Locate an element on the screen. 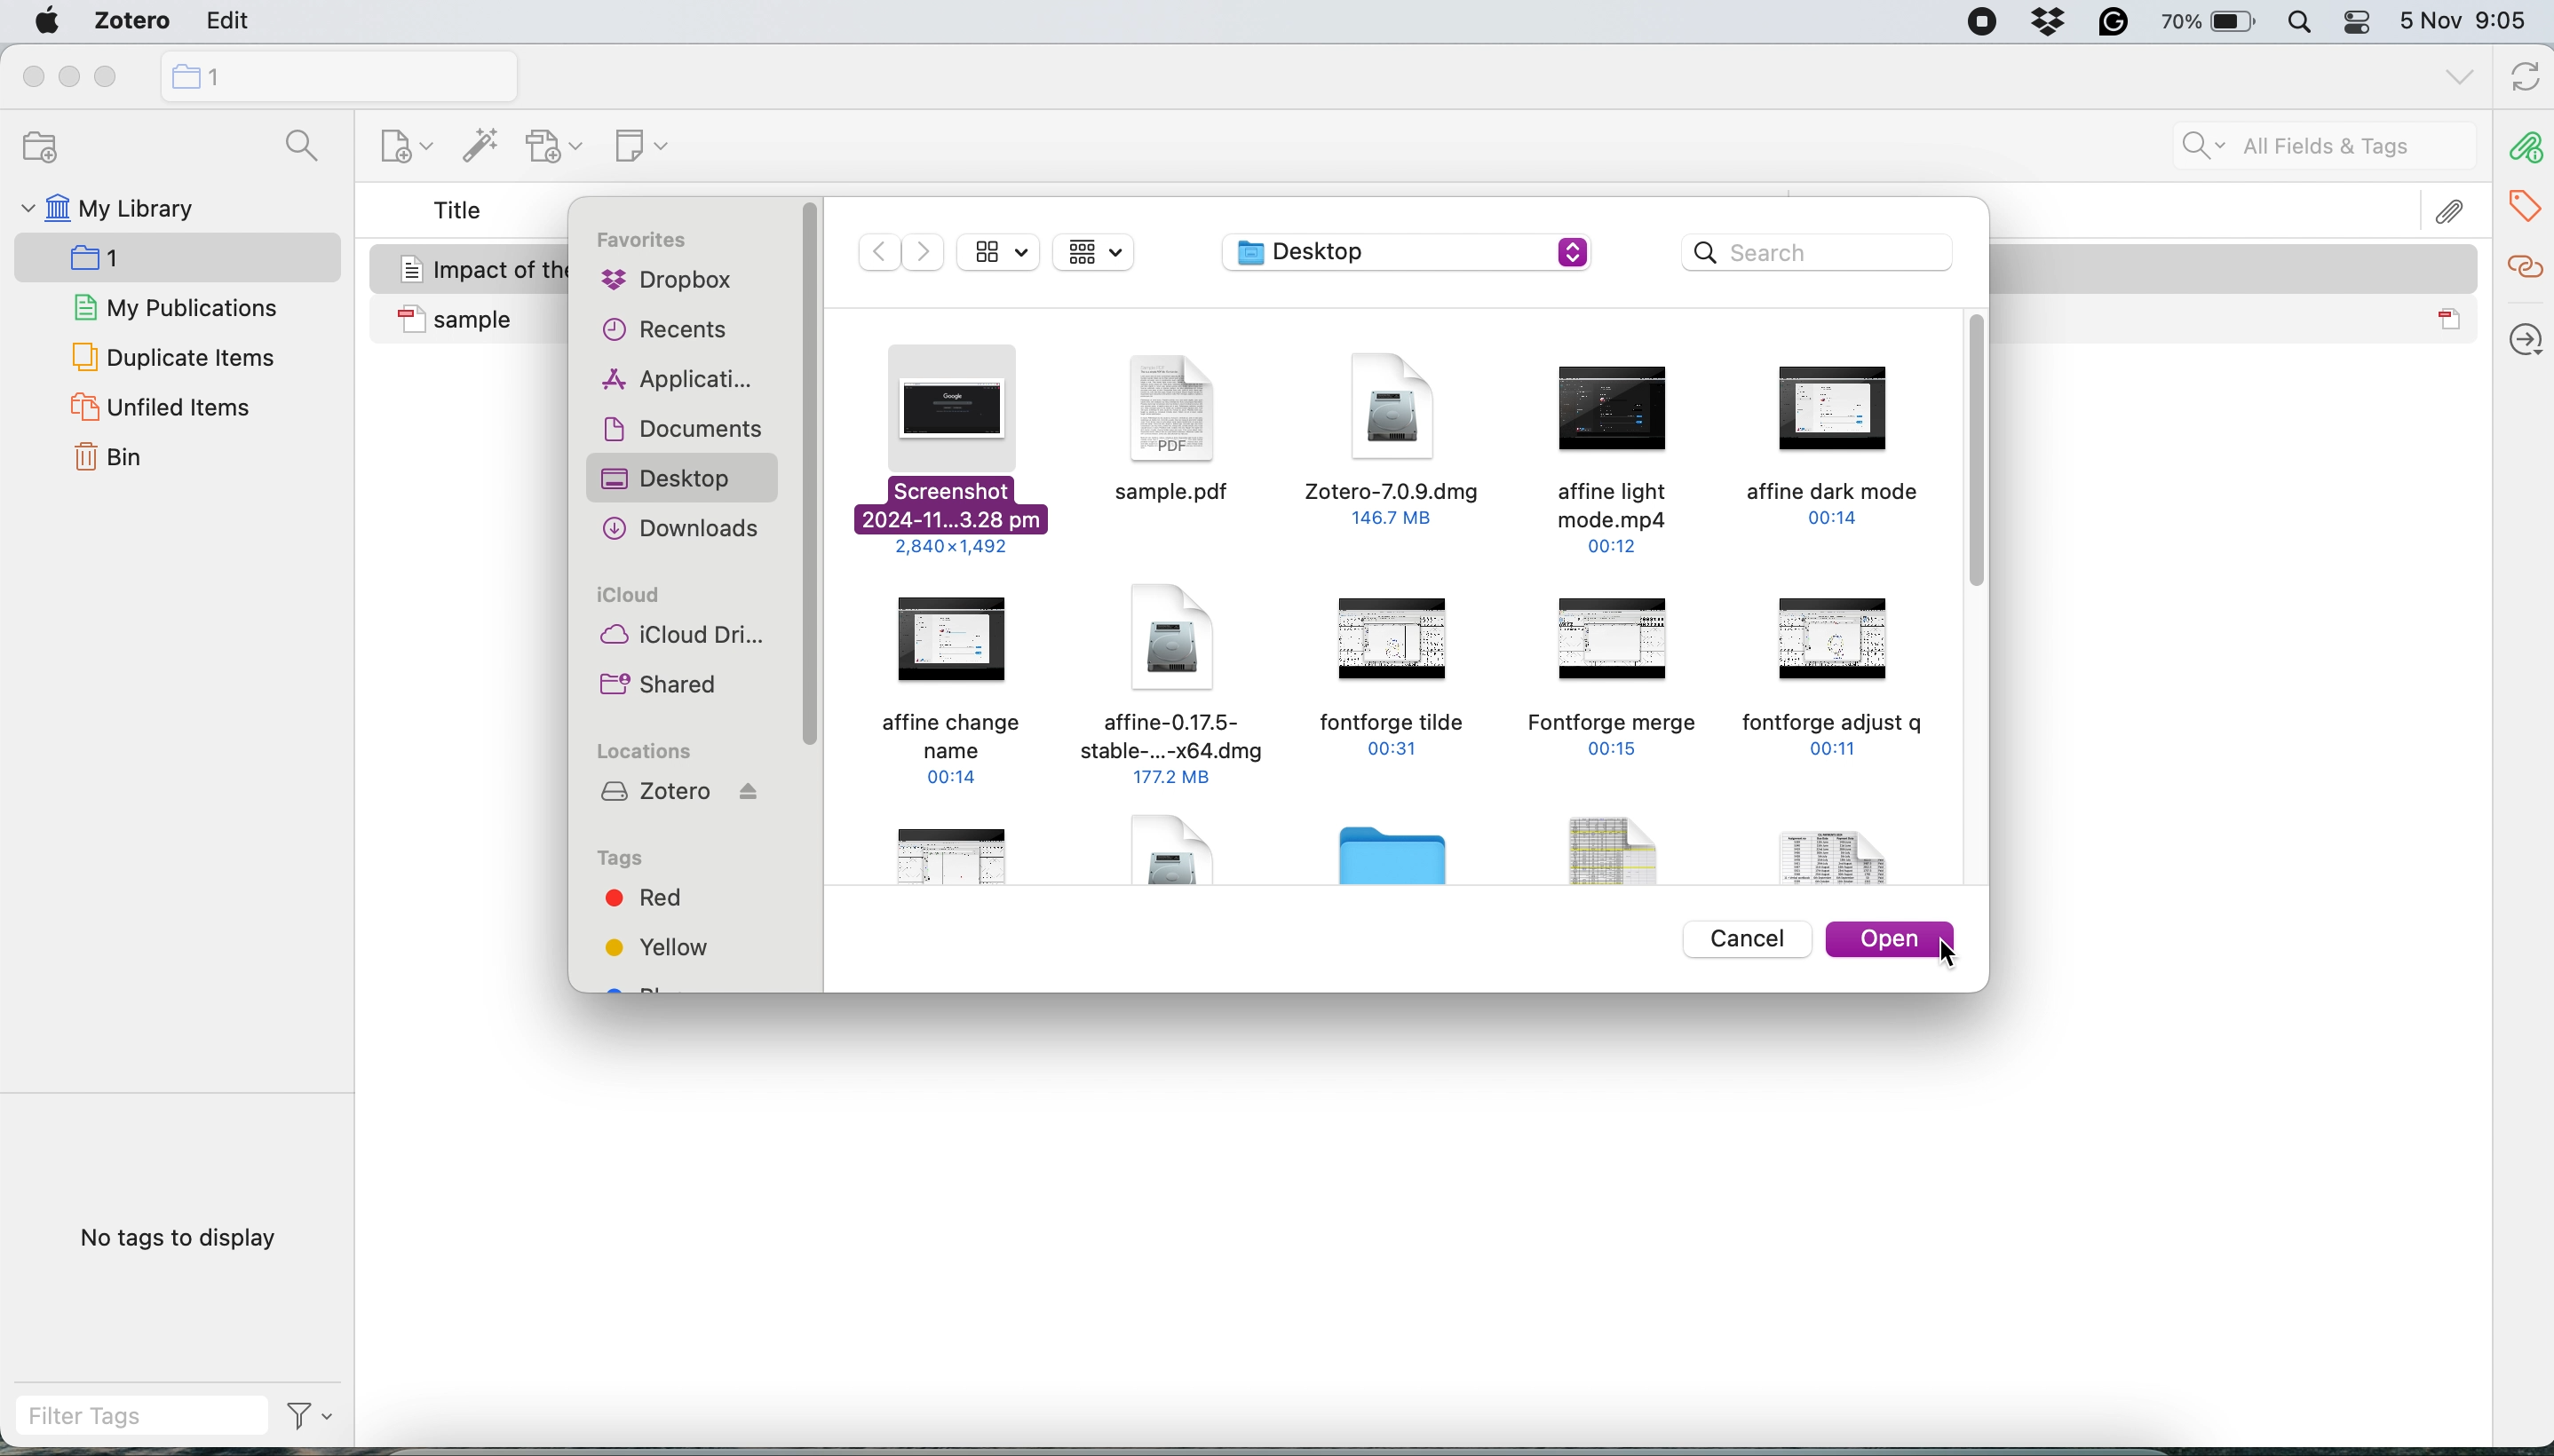 The height and width of the screenshot is (1456, 2554). dropbox is located at coordinates (2052, 25).